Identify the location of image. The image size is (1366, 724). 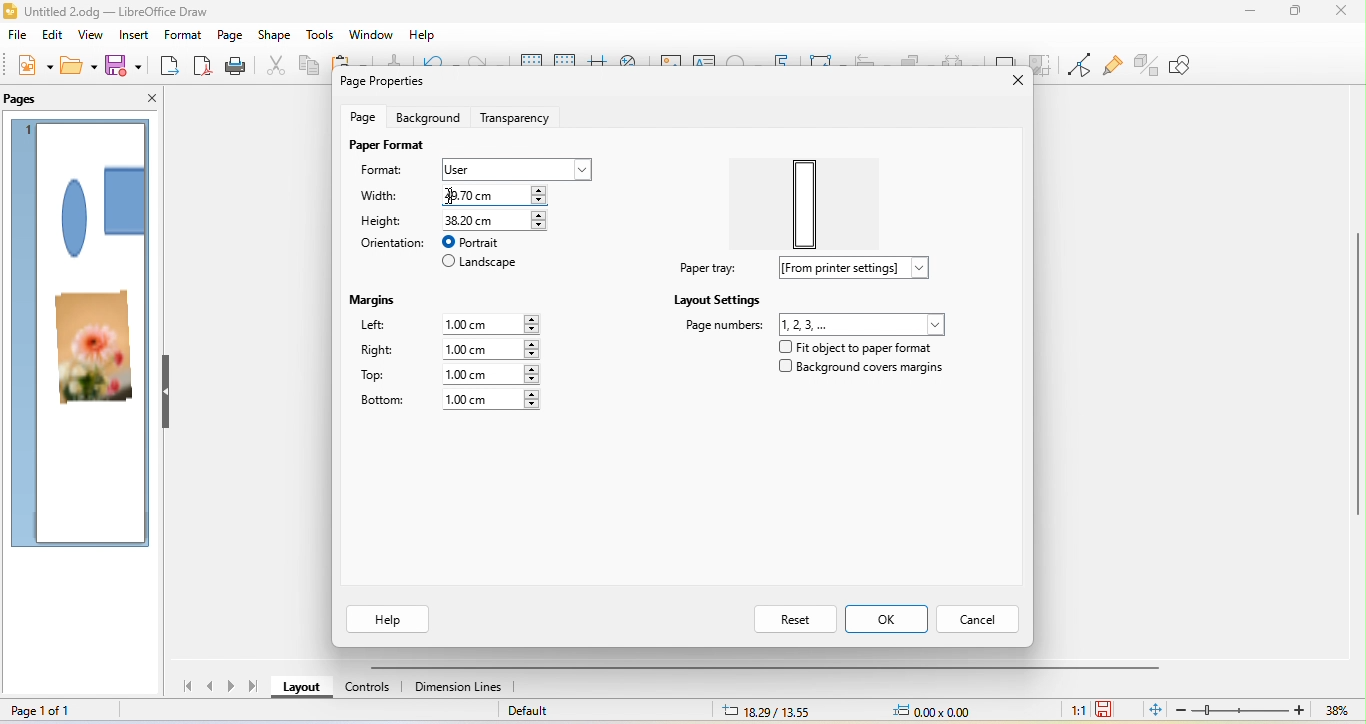
(672, 62).